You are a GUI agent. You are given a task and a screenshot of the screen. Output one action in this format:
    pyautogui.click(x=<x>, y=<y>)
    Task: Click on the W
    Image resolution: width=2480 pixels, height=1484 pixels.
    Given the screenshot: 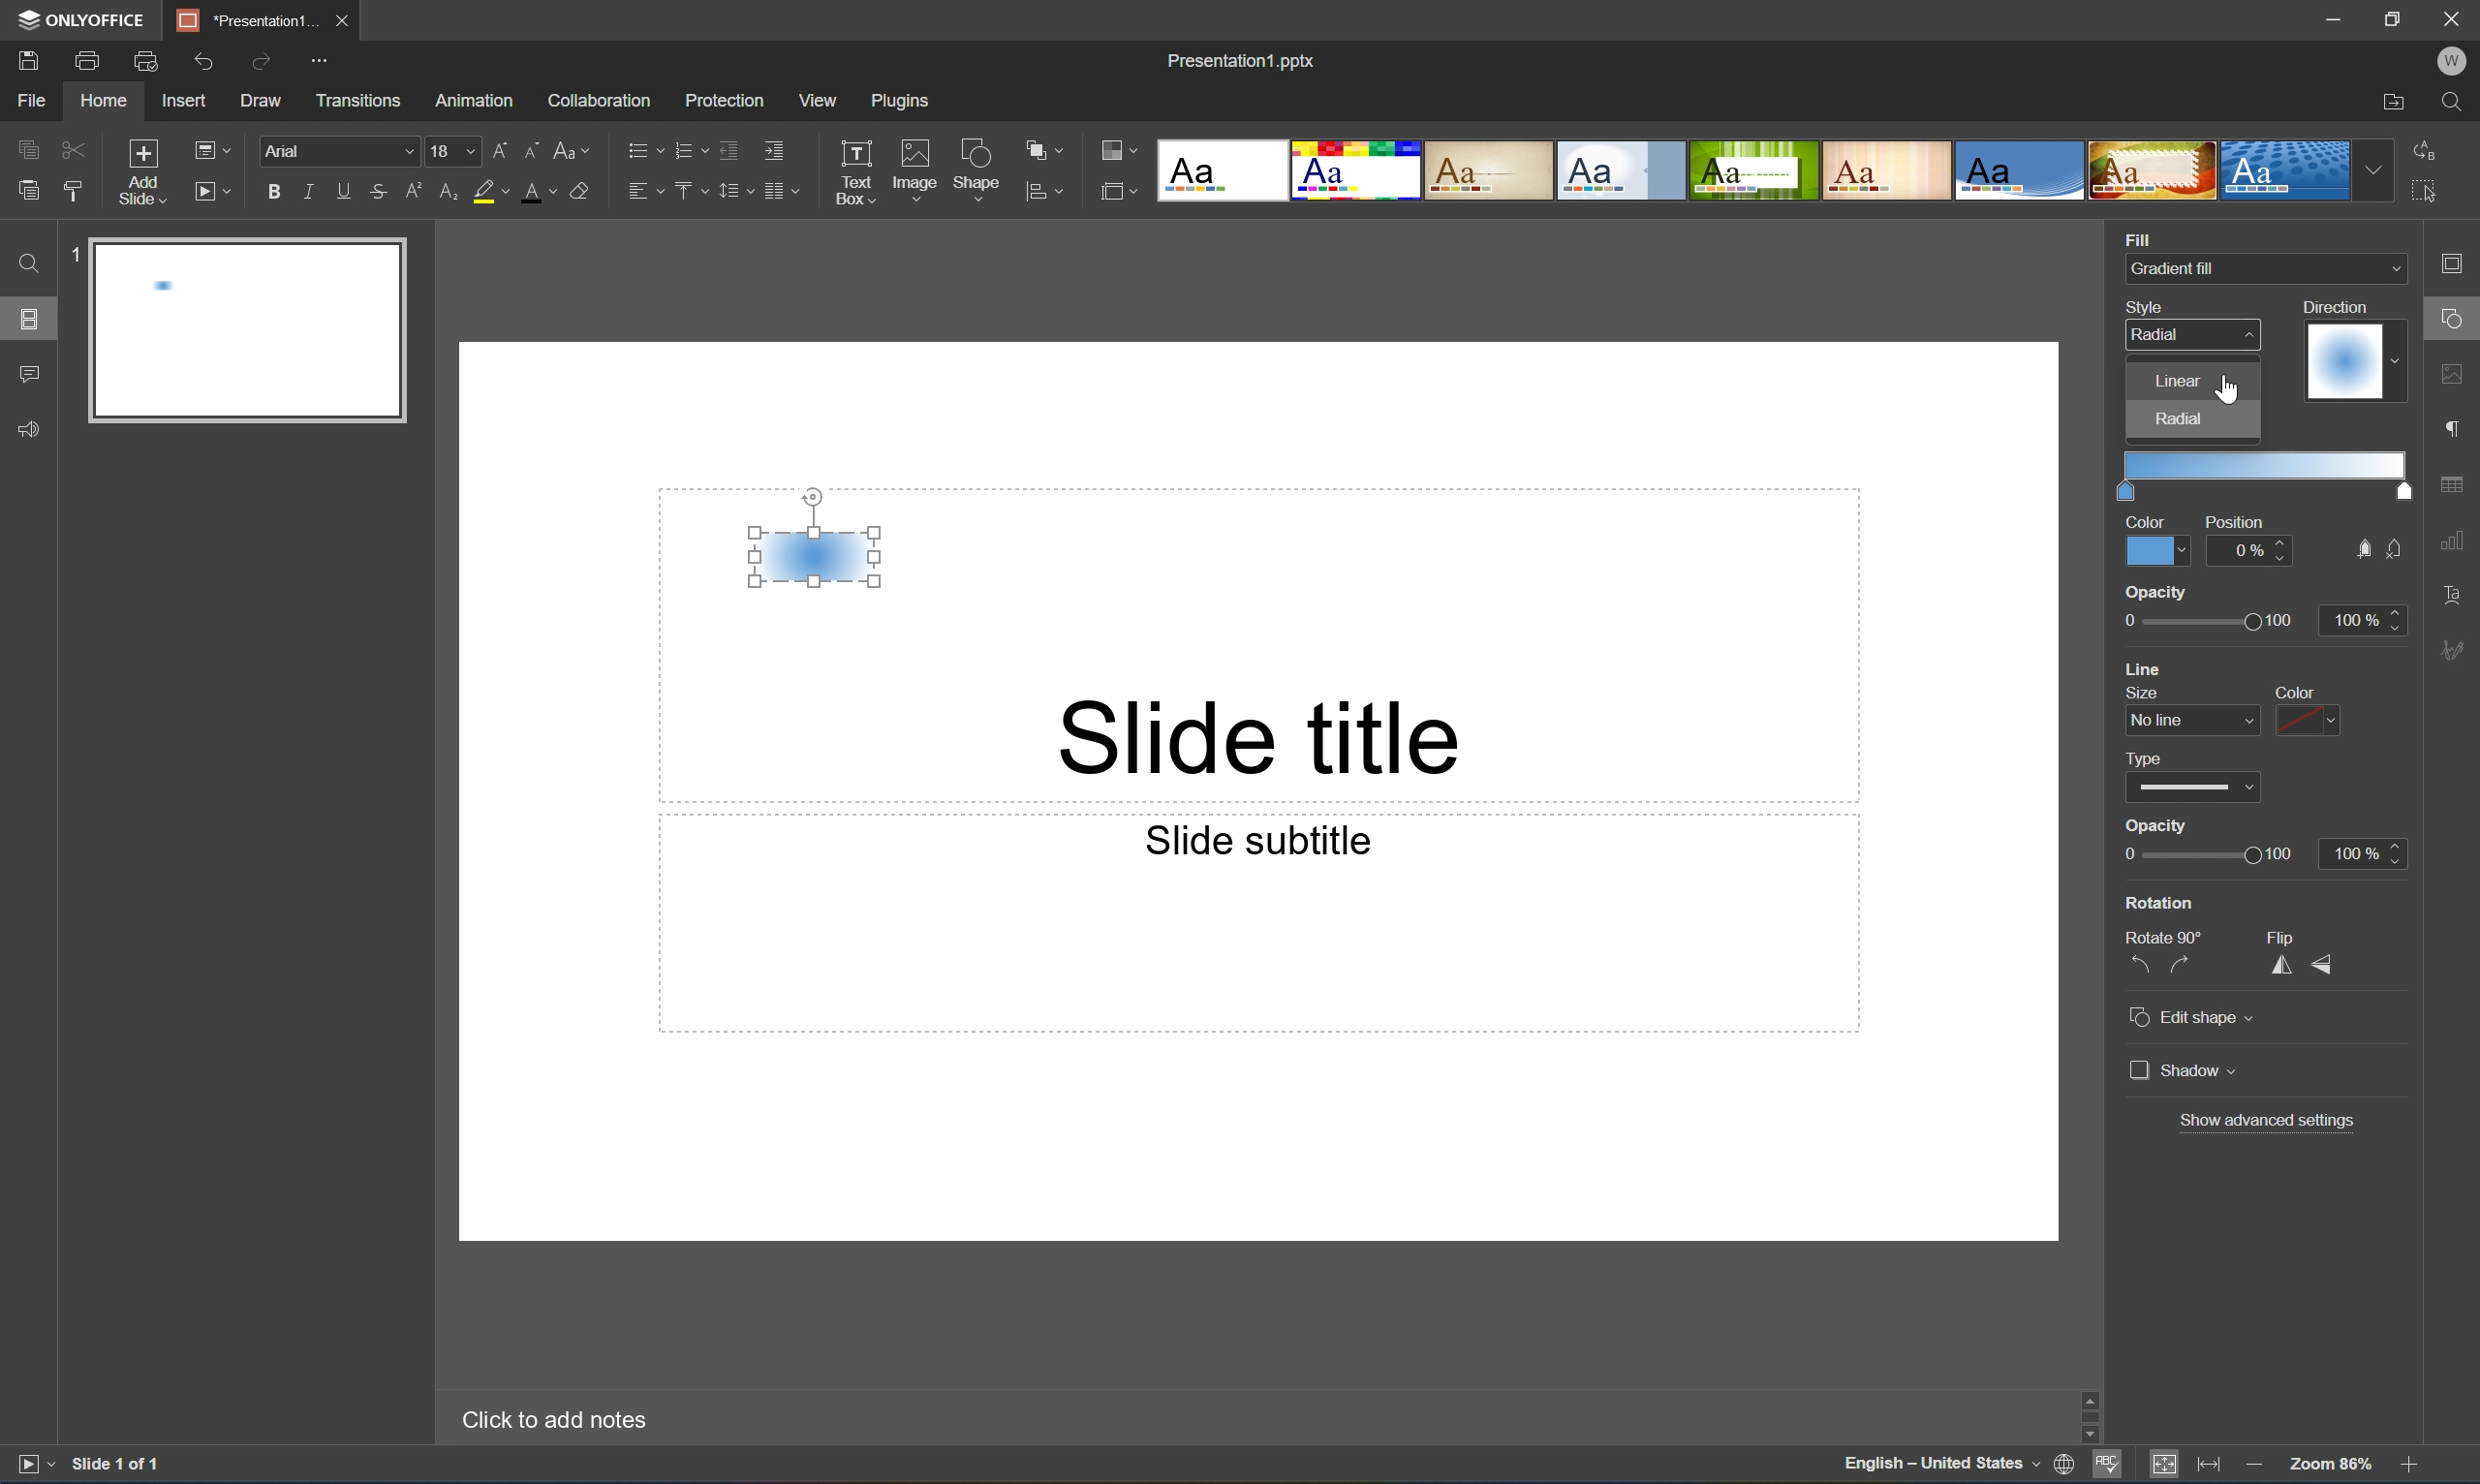 What is the action you would take?
    pyautogui.click(x=2455, y=61)
    